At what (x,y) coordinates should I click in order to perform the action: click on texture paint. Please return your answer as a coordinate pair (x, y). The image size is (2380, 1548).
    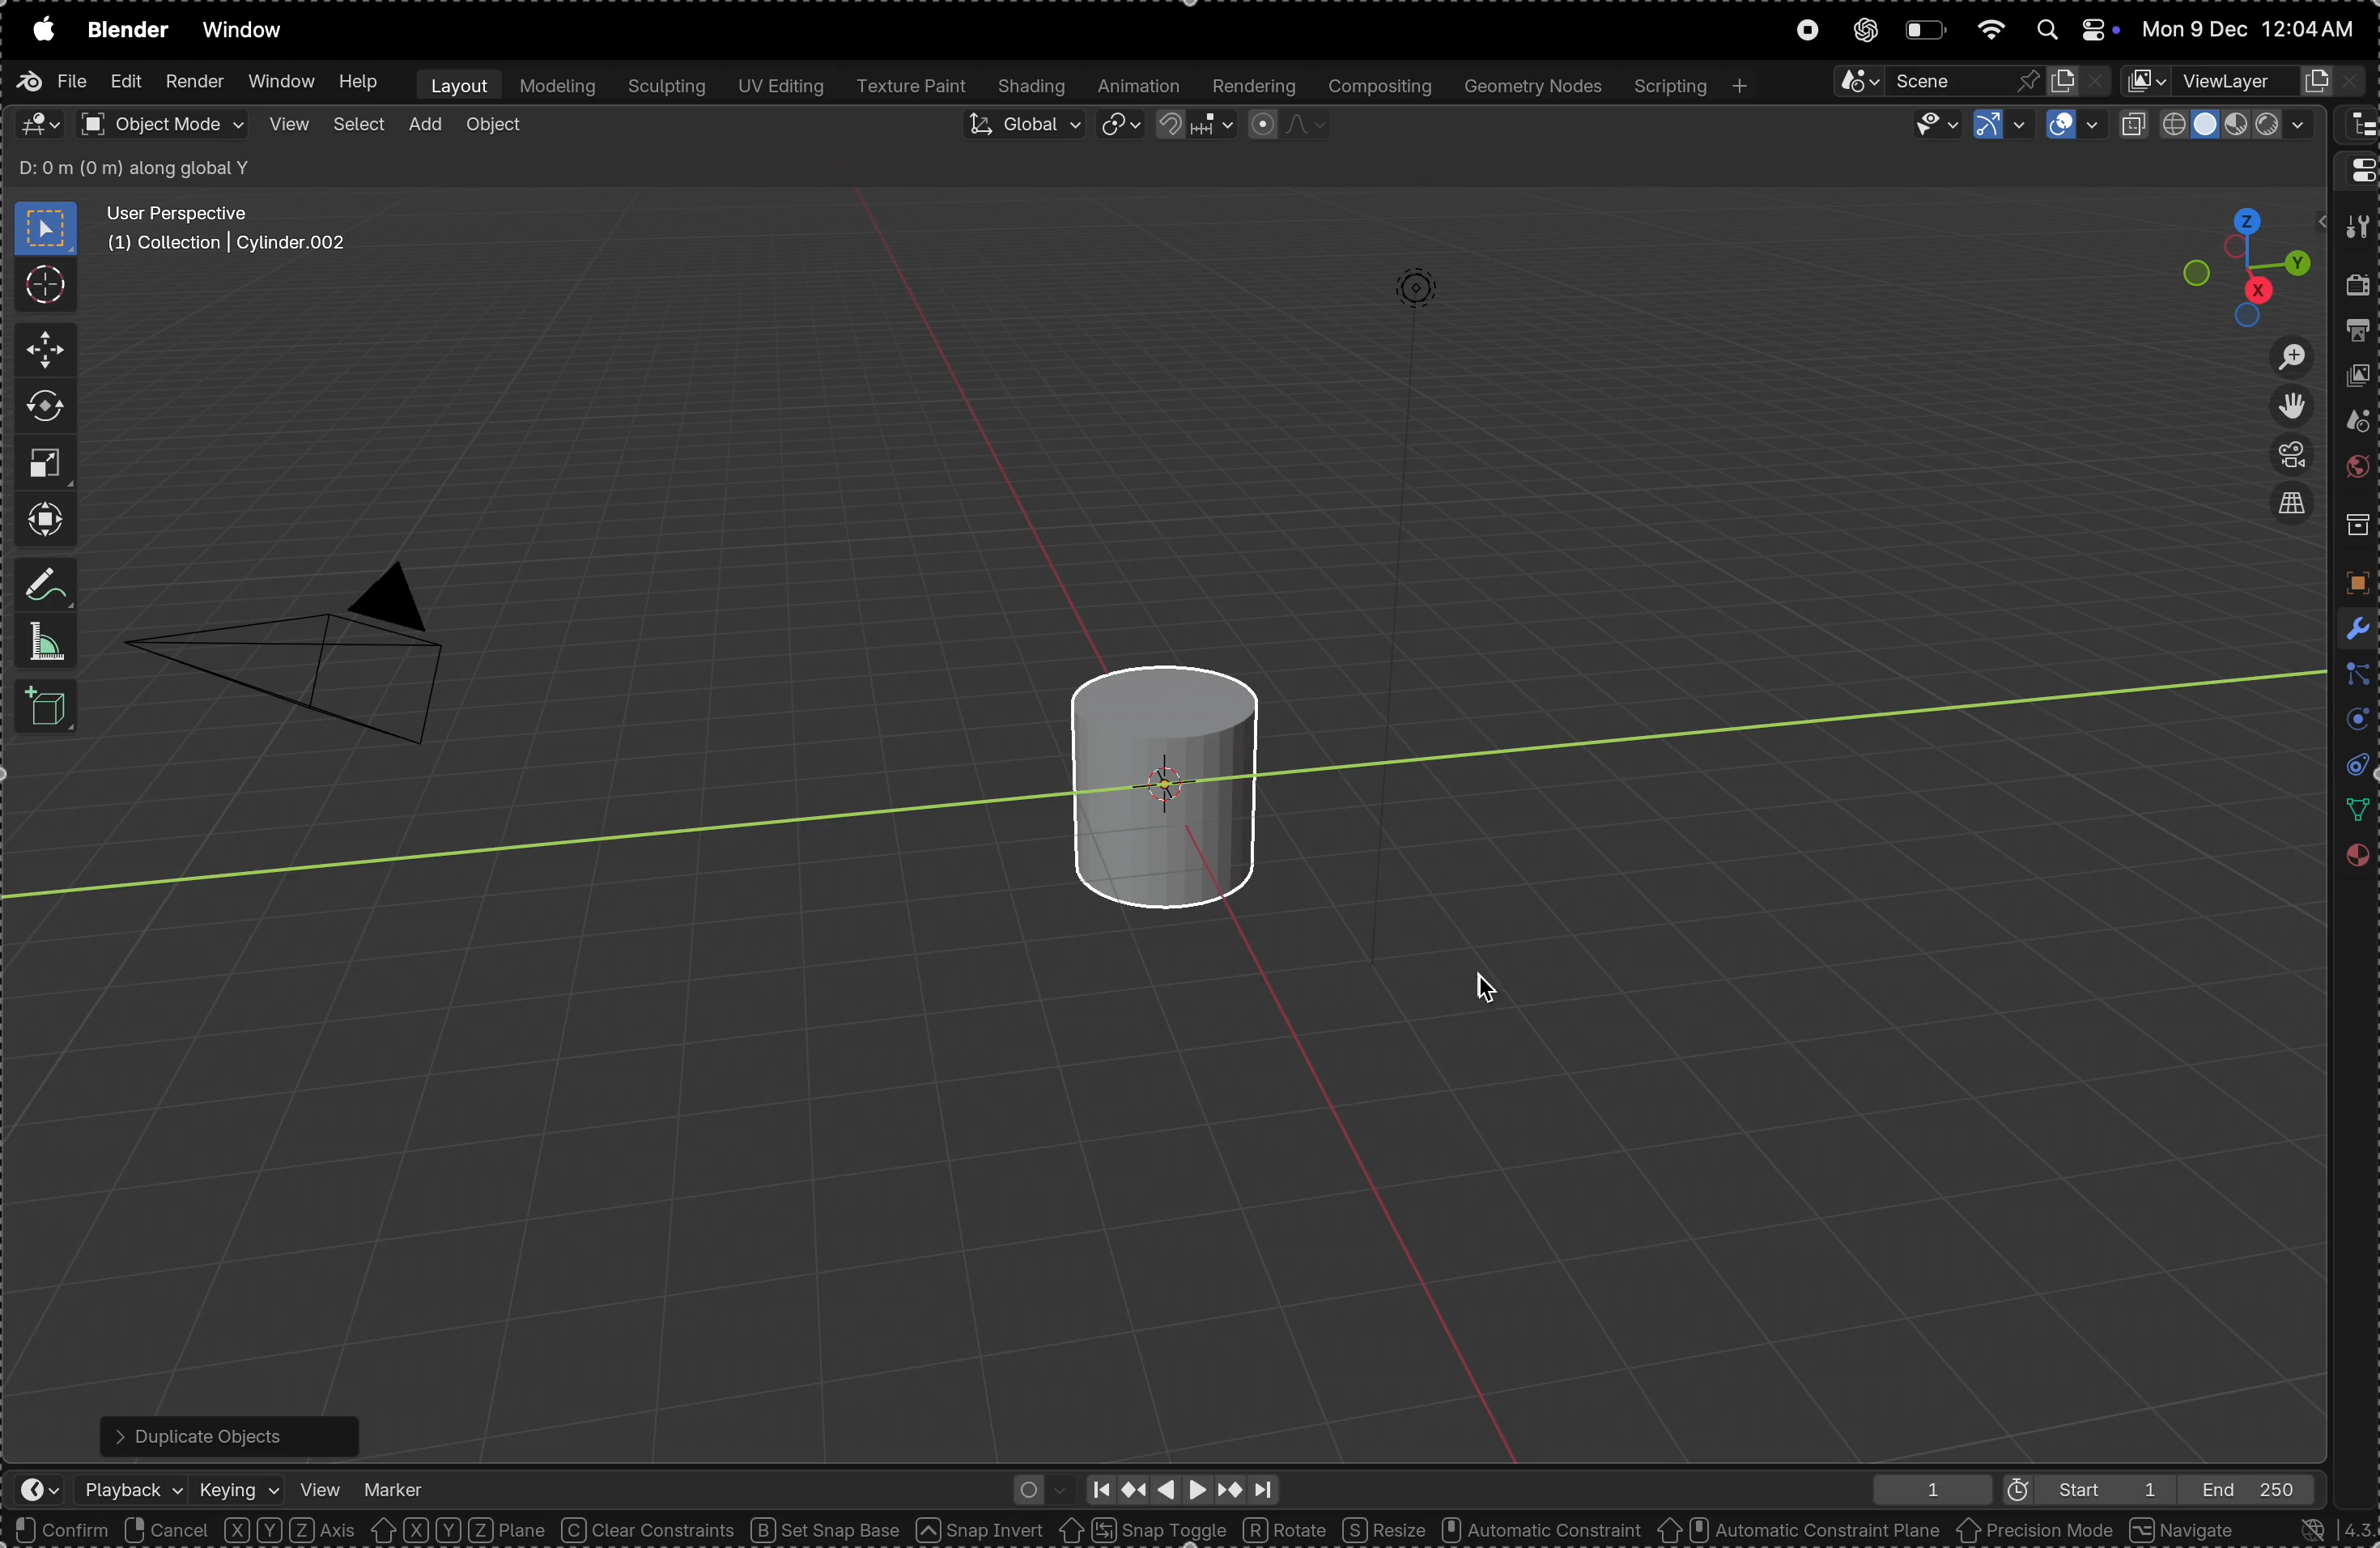
    Looking at the image, I should click on (911, 87).